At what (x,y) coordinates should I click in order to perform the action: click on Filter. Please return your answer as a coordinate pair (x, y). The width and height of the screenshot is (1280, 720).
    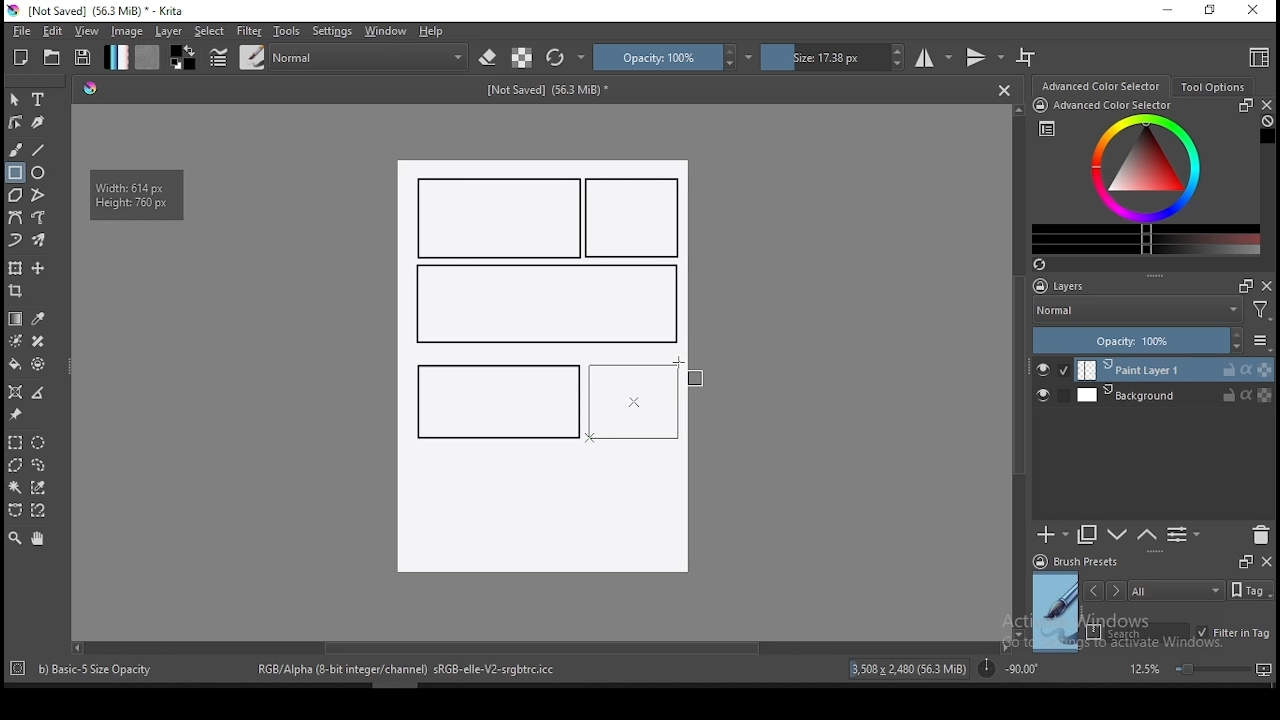
    Looking at the image, I should click on (1261, 313).